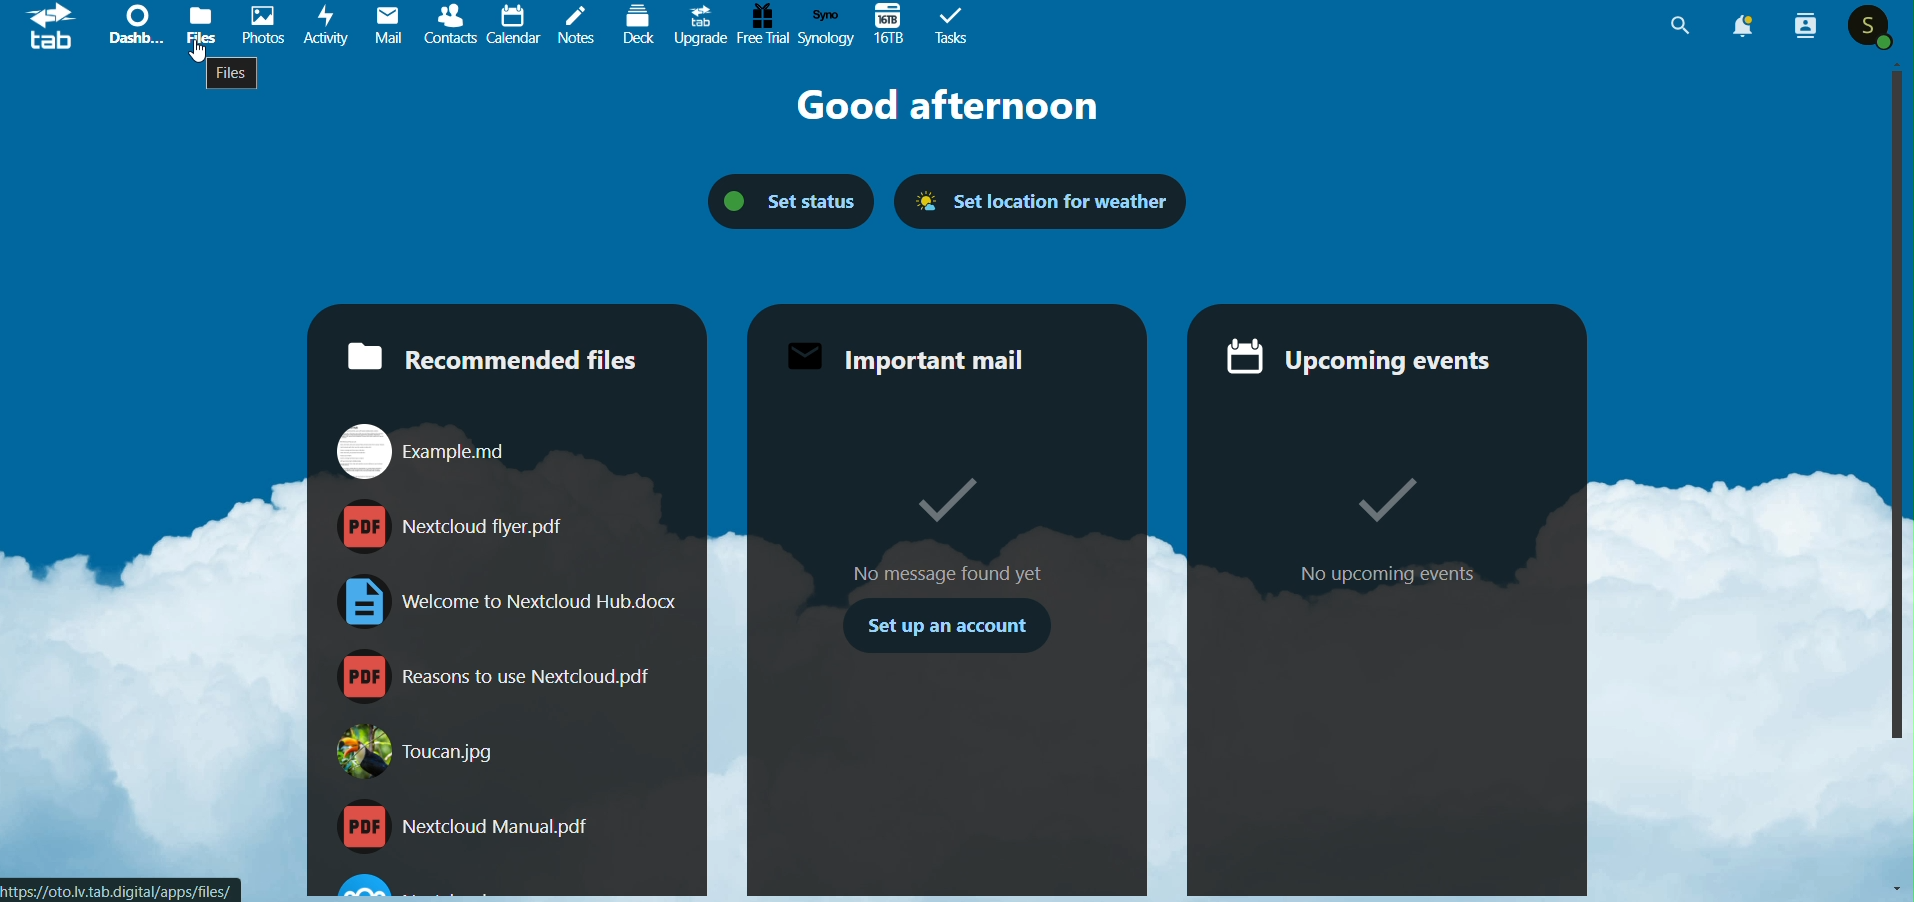 The width and height of the screenshot is (1914, 902). Describe the element at coordinates (433, 754) in the screenshot. I see `Toucan.jpg` at that location.